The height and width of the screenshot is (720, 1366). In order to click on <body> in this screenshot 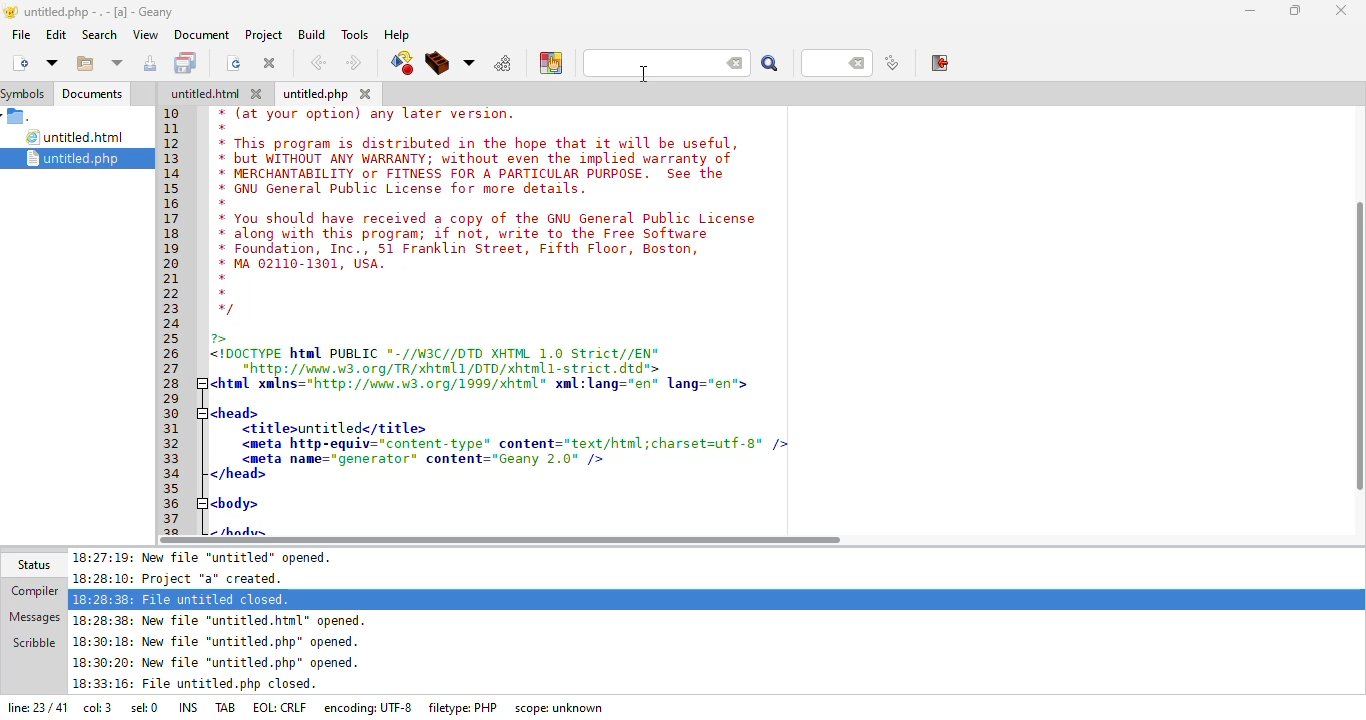, I will do `click(236, 502)`.